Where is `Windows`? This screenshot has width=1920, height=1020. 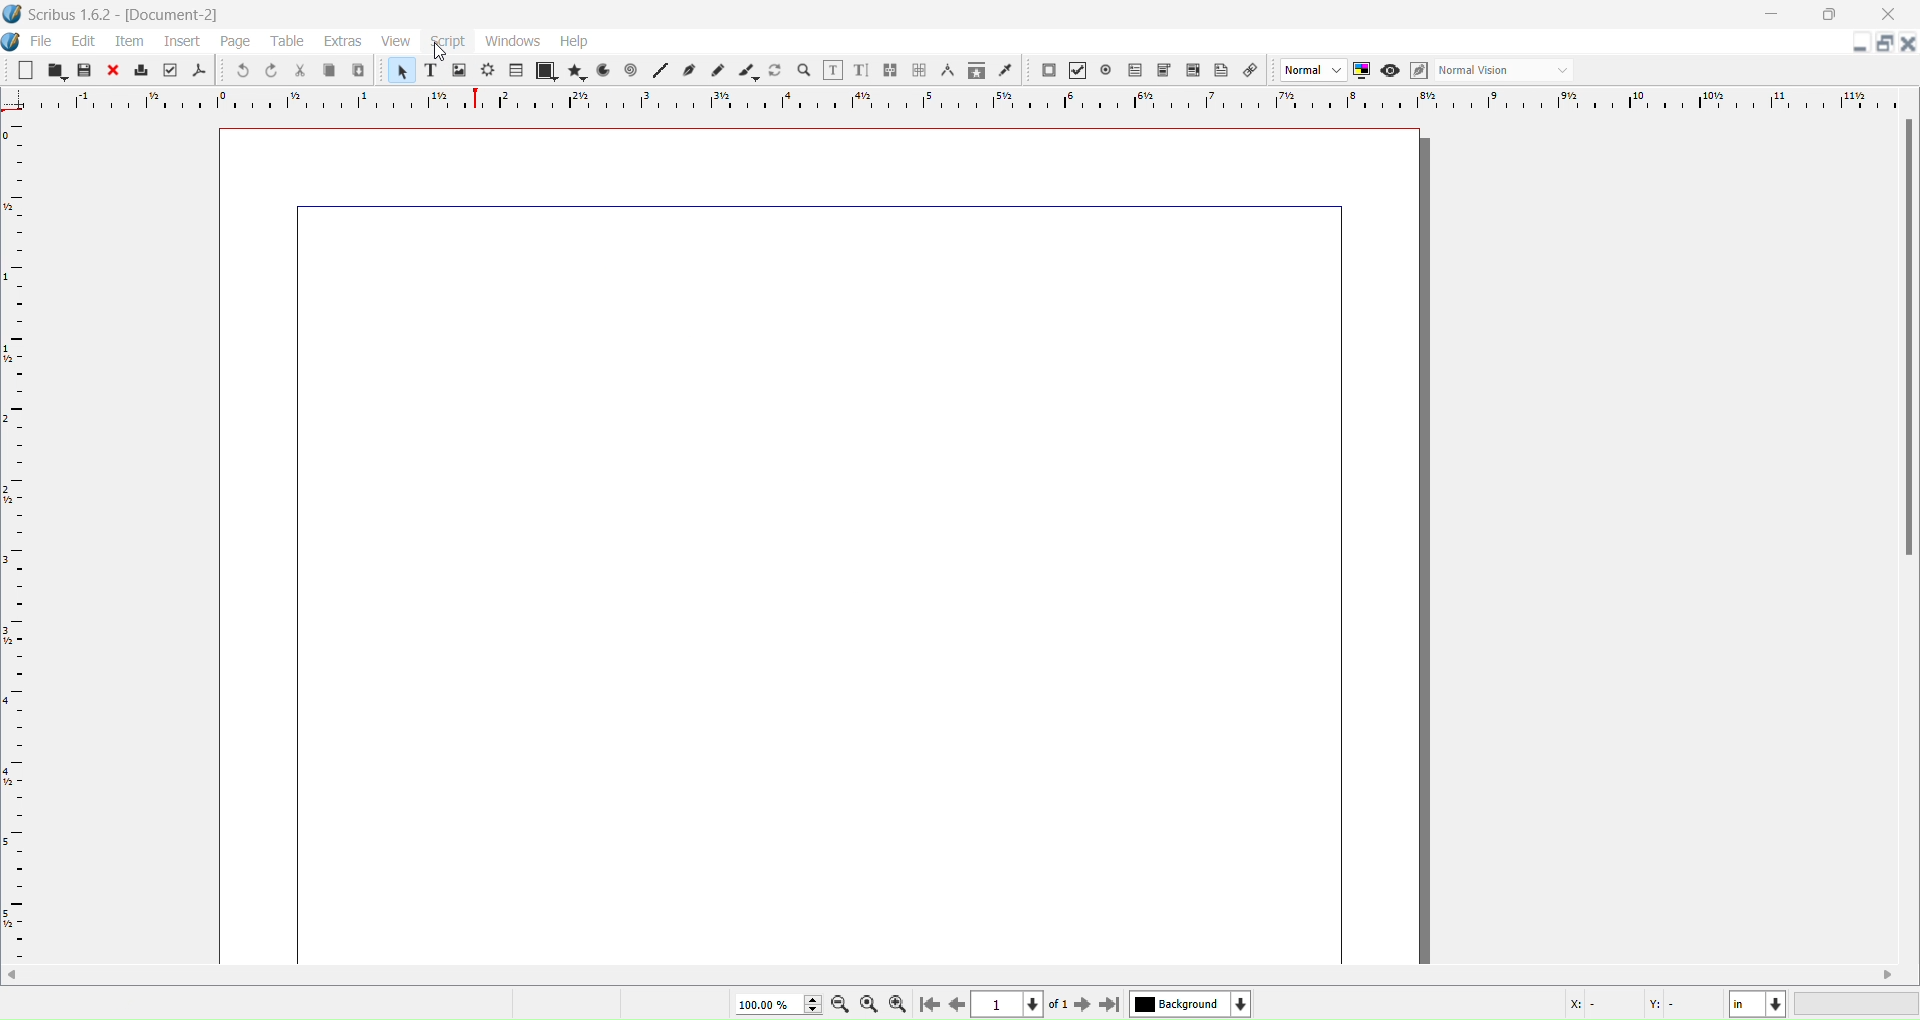 Windows is located at coordinates (511, 44).